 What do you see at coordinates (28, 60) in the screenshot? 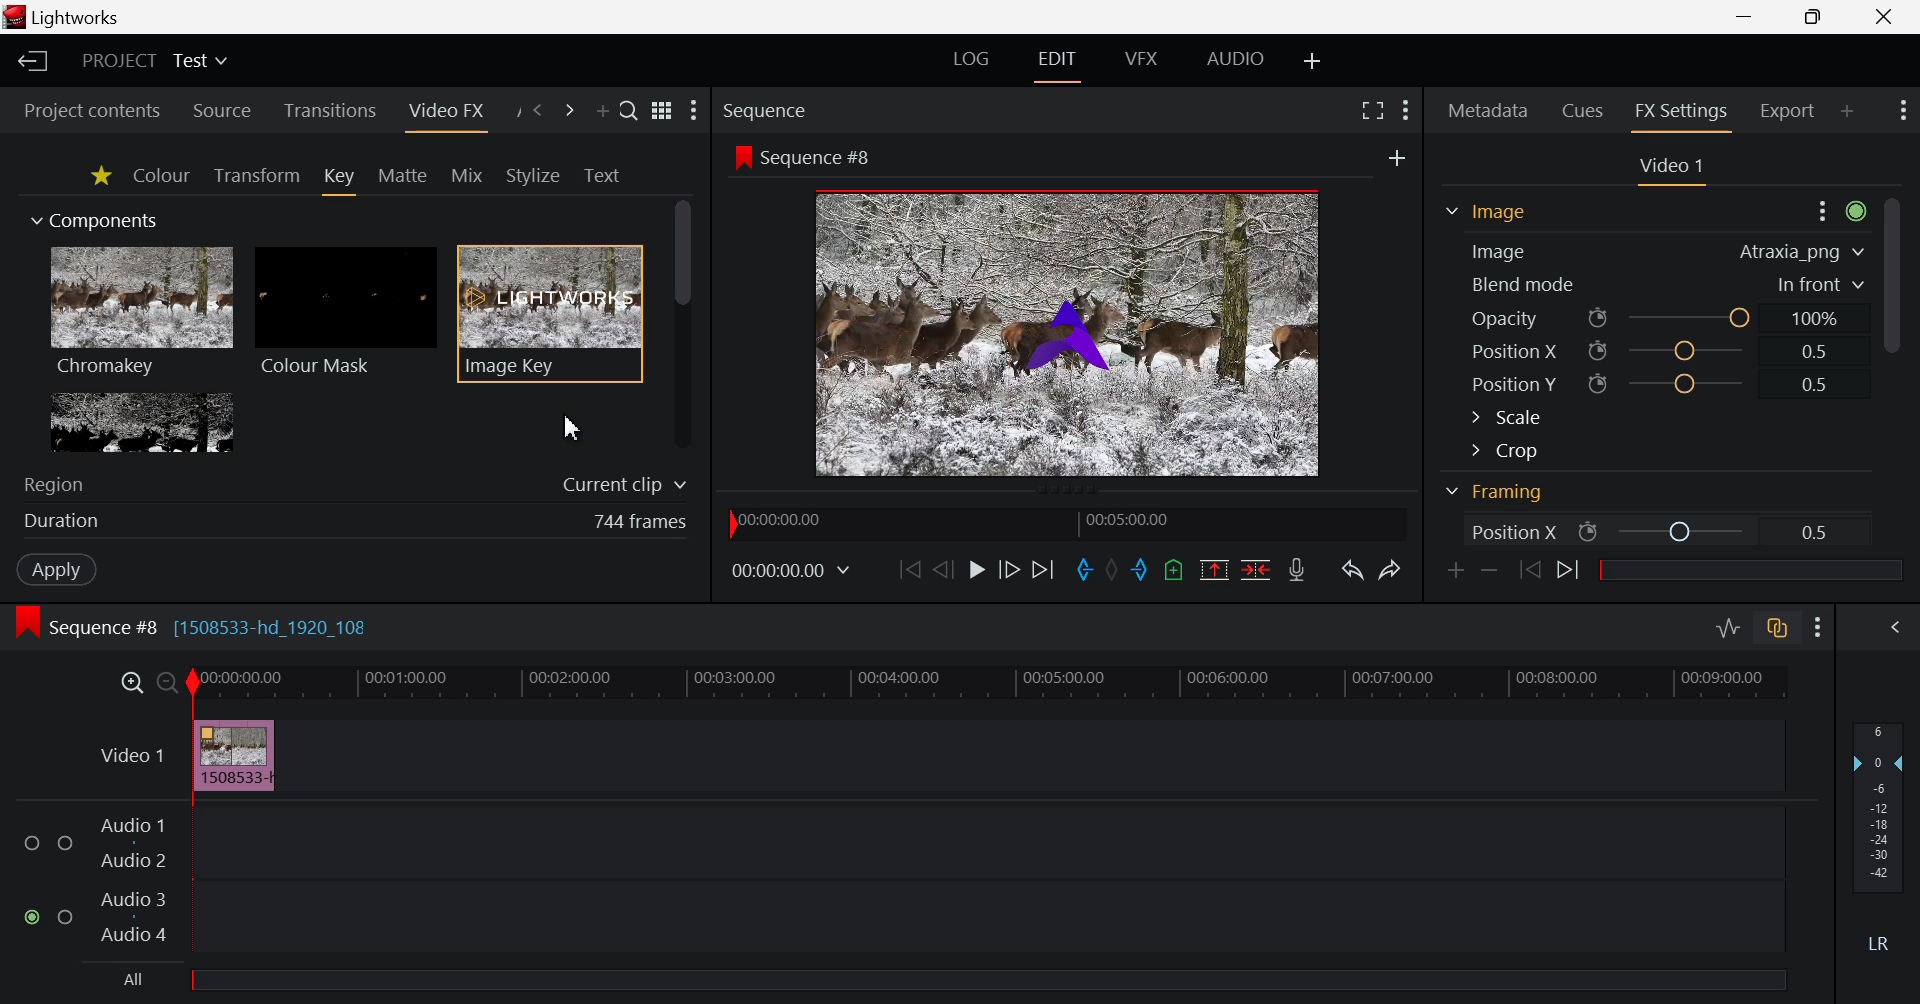
I see `Back to Homepage` at bounding box center [28, 60].